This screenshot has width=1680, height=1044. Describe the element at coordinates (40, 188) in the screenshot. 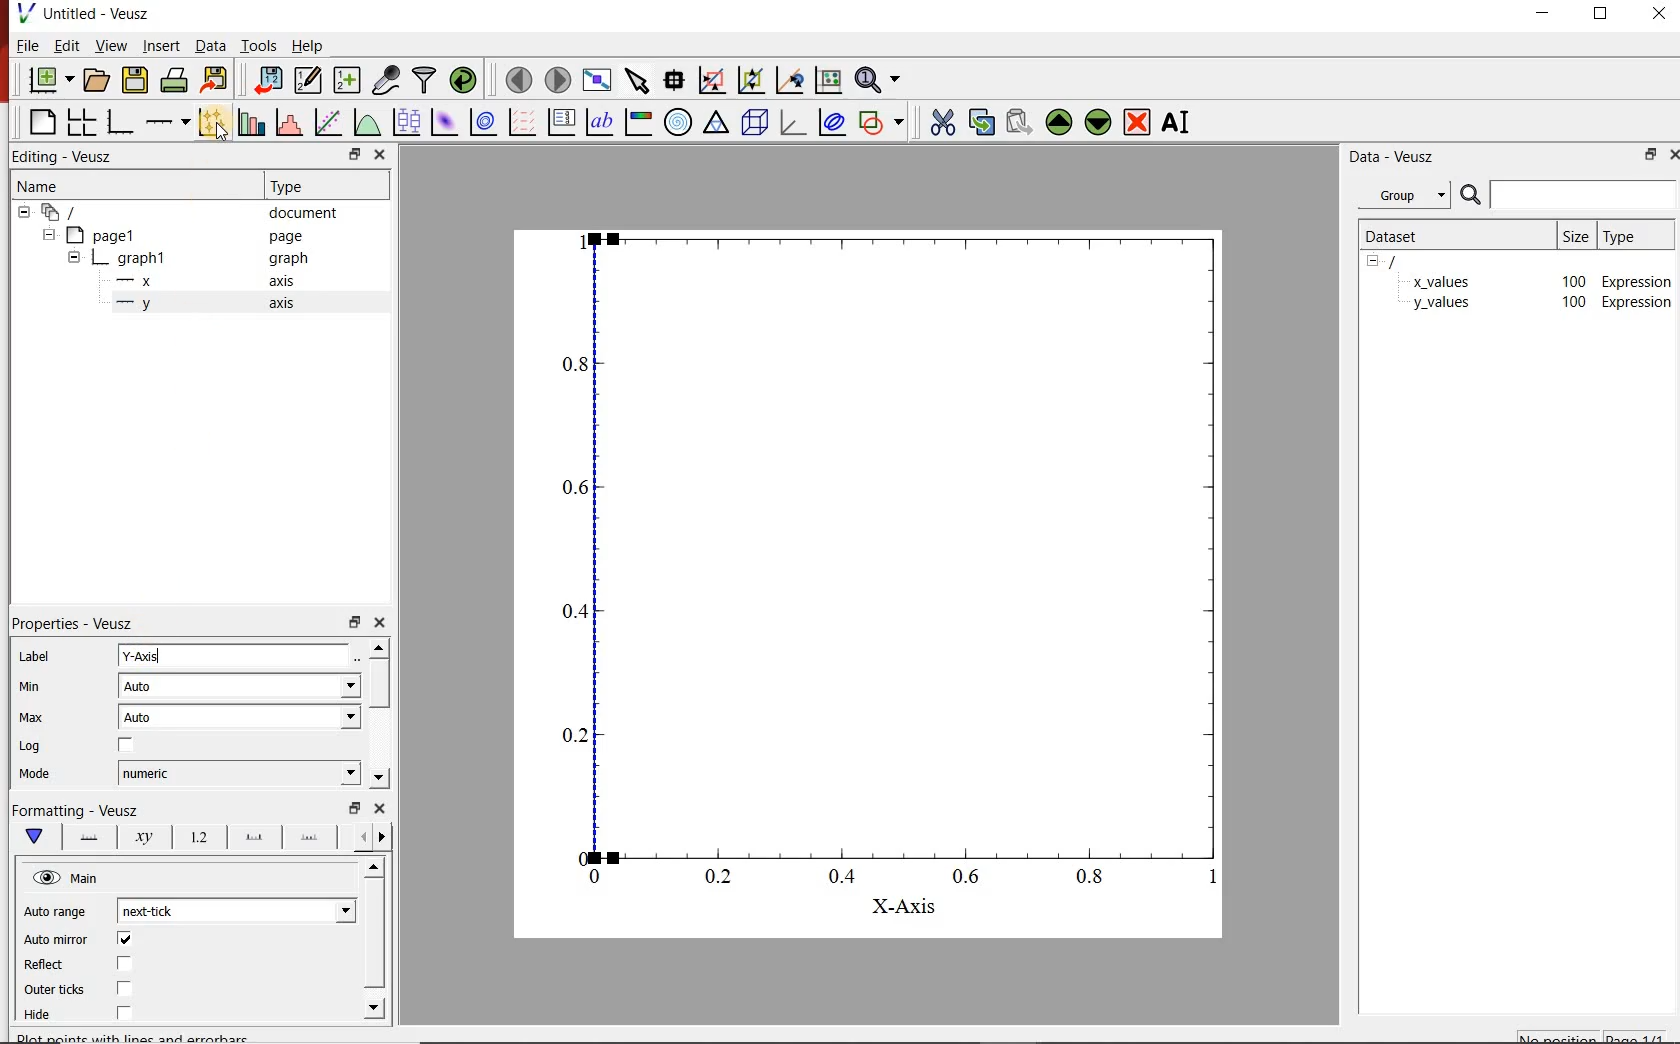

I see `name` at that location.